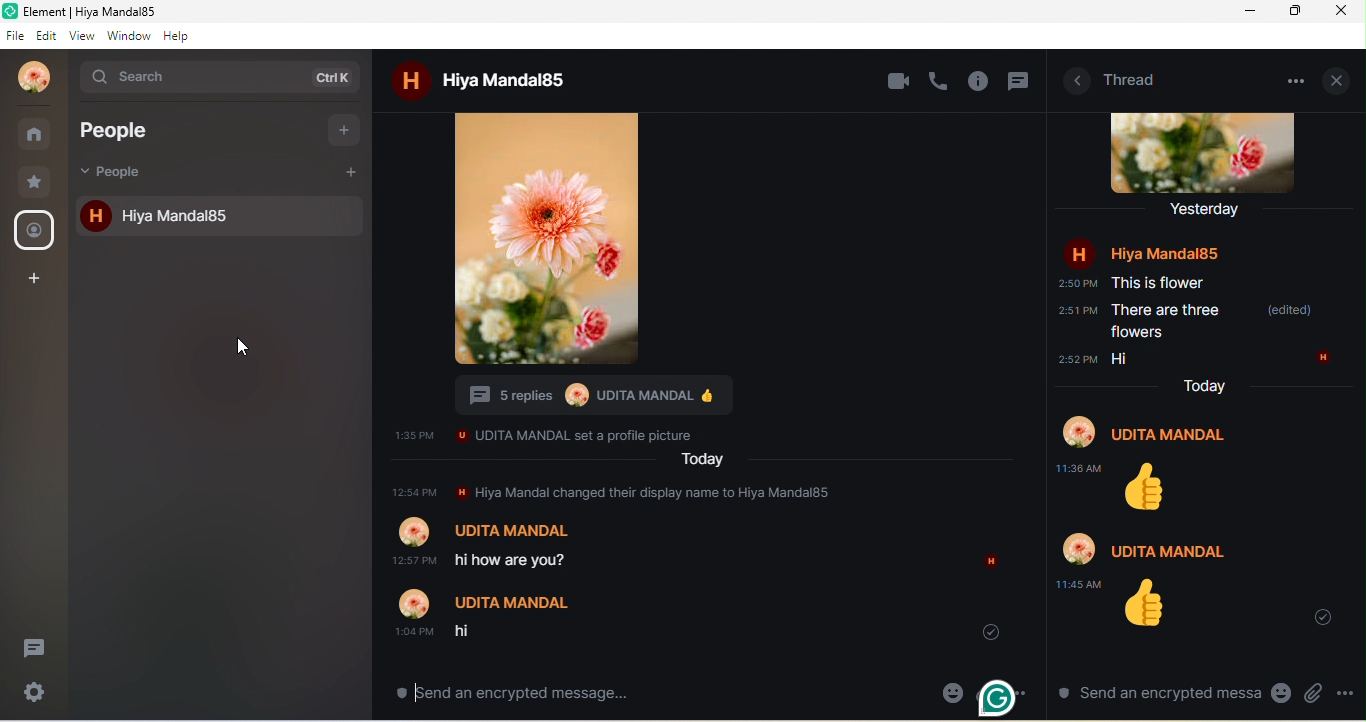 This screenshot has height=722, width=1366. Describe the element at coordinates (1117, 359) in the screenshot. I see `Hi` at that location.